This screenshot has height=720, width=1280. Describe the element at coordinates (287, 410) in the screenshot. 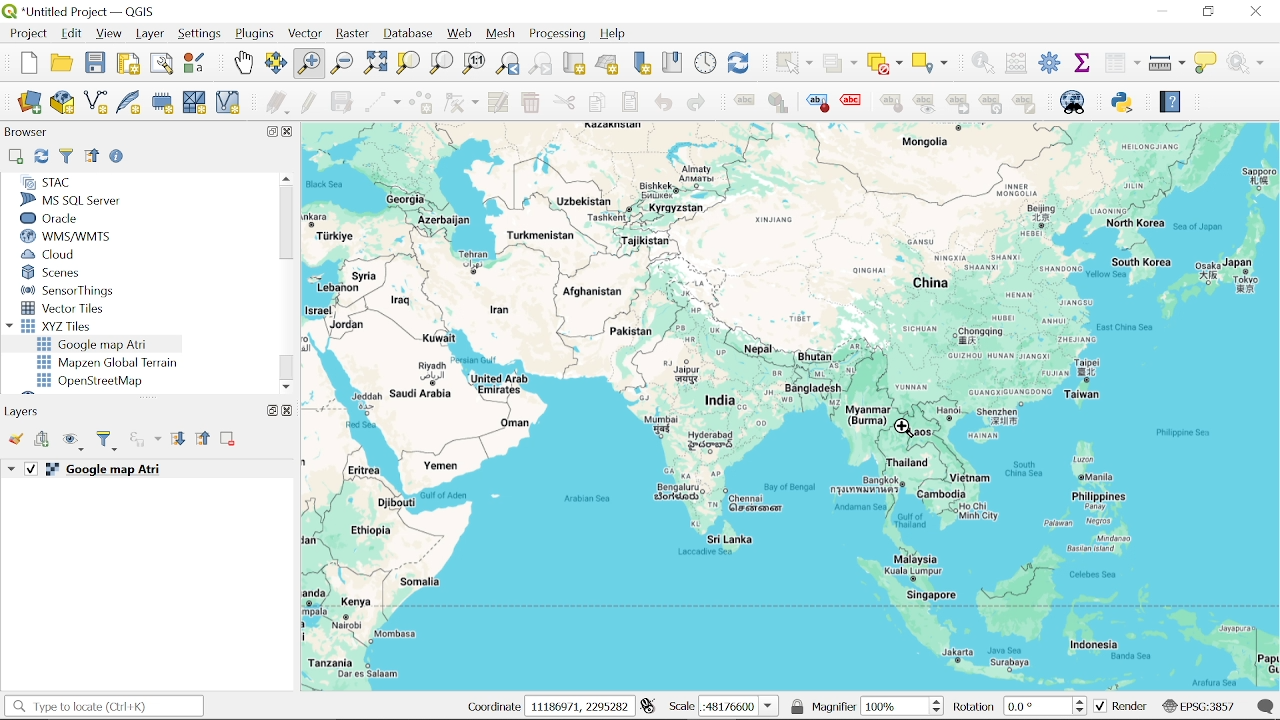

I see `Close` at that location.